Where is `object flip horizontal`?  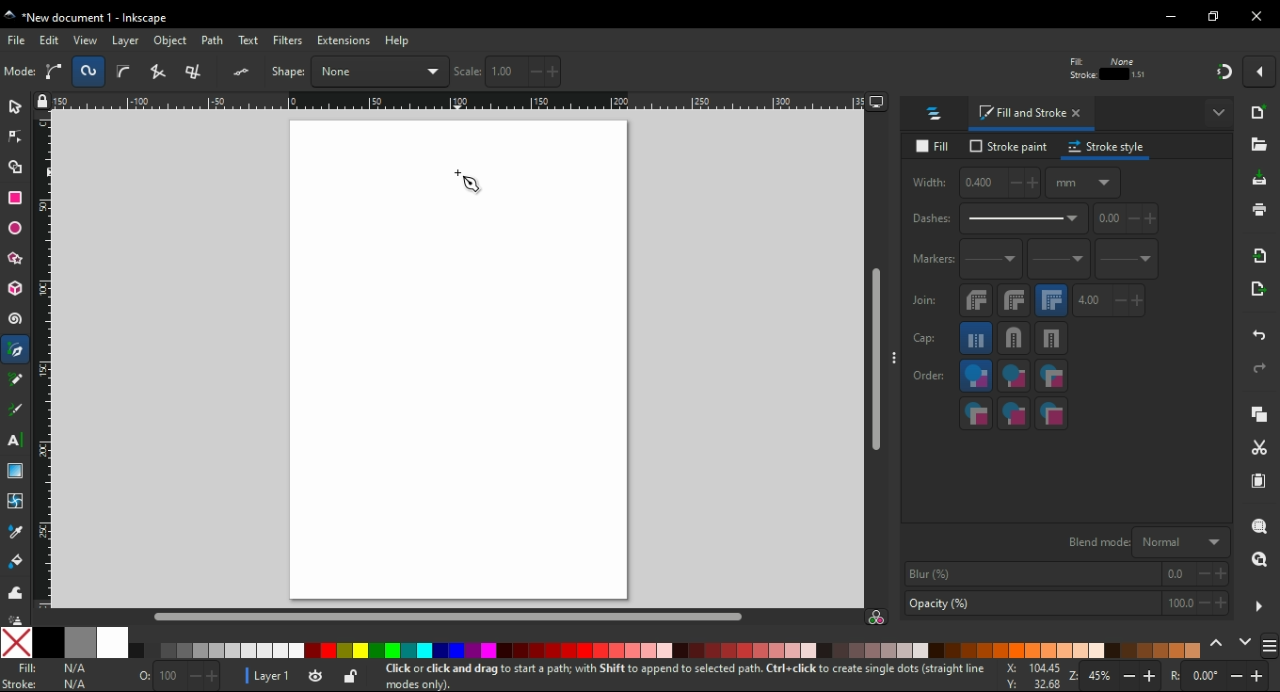 object flip horizontal is located at coordinates (245, 71).